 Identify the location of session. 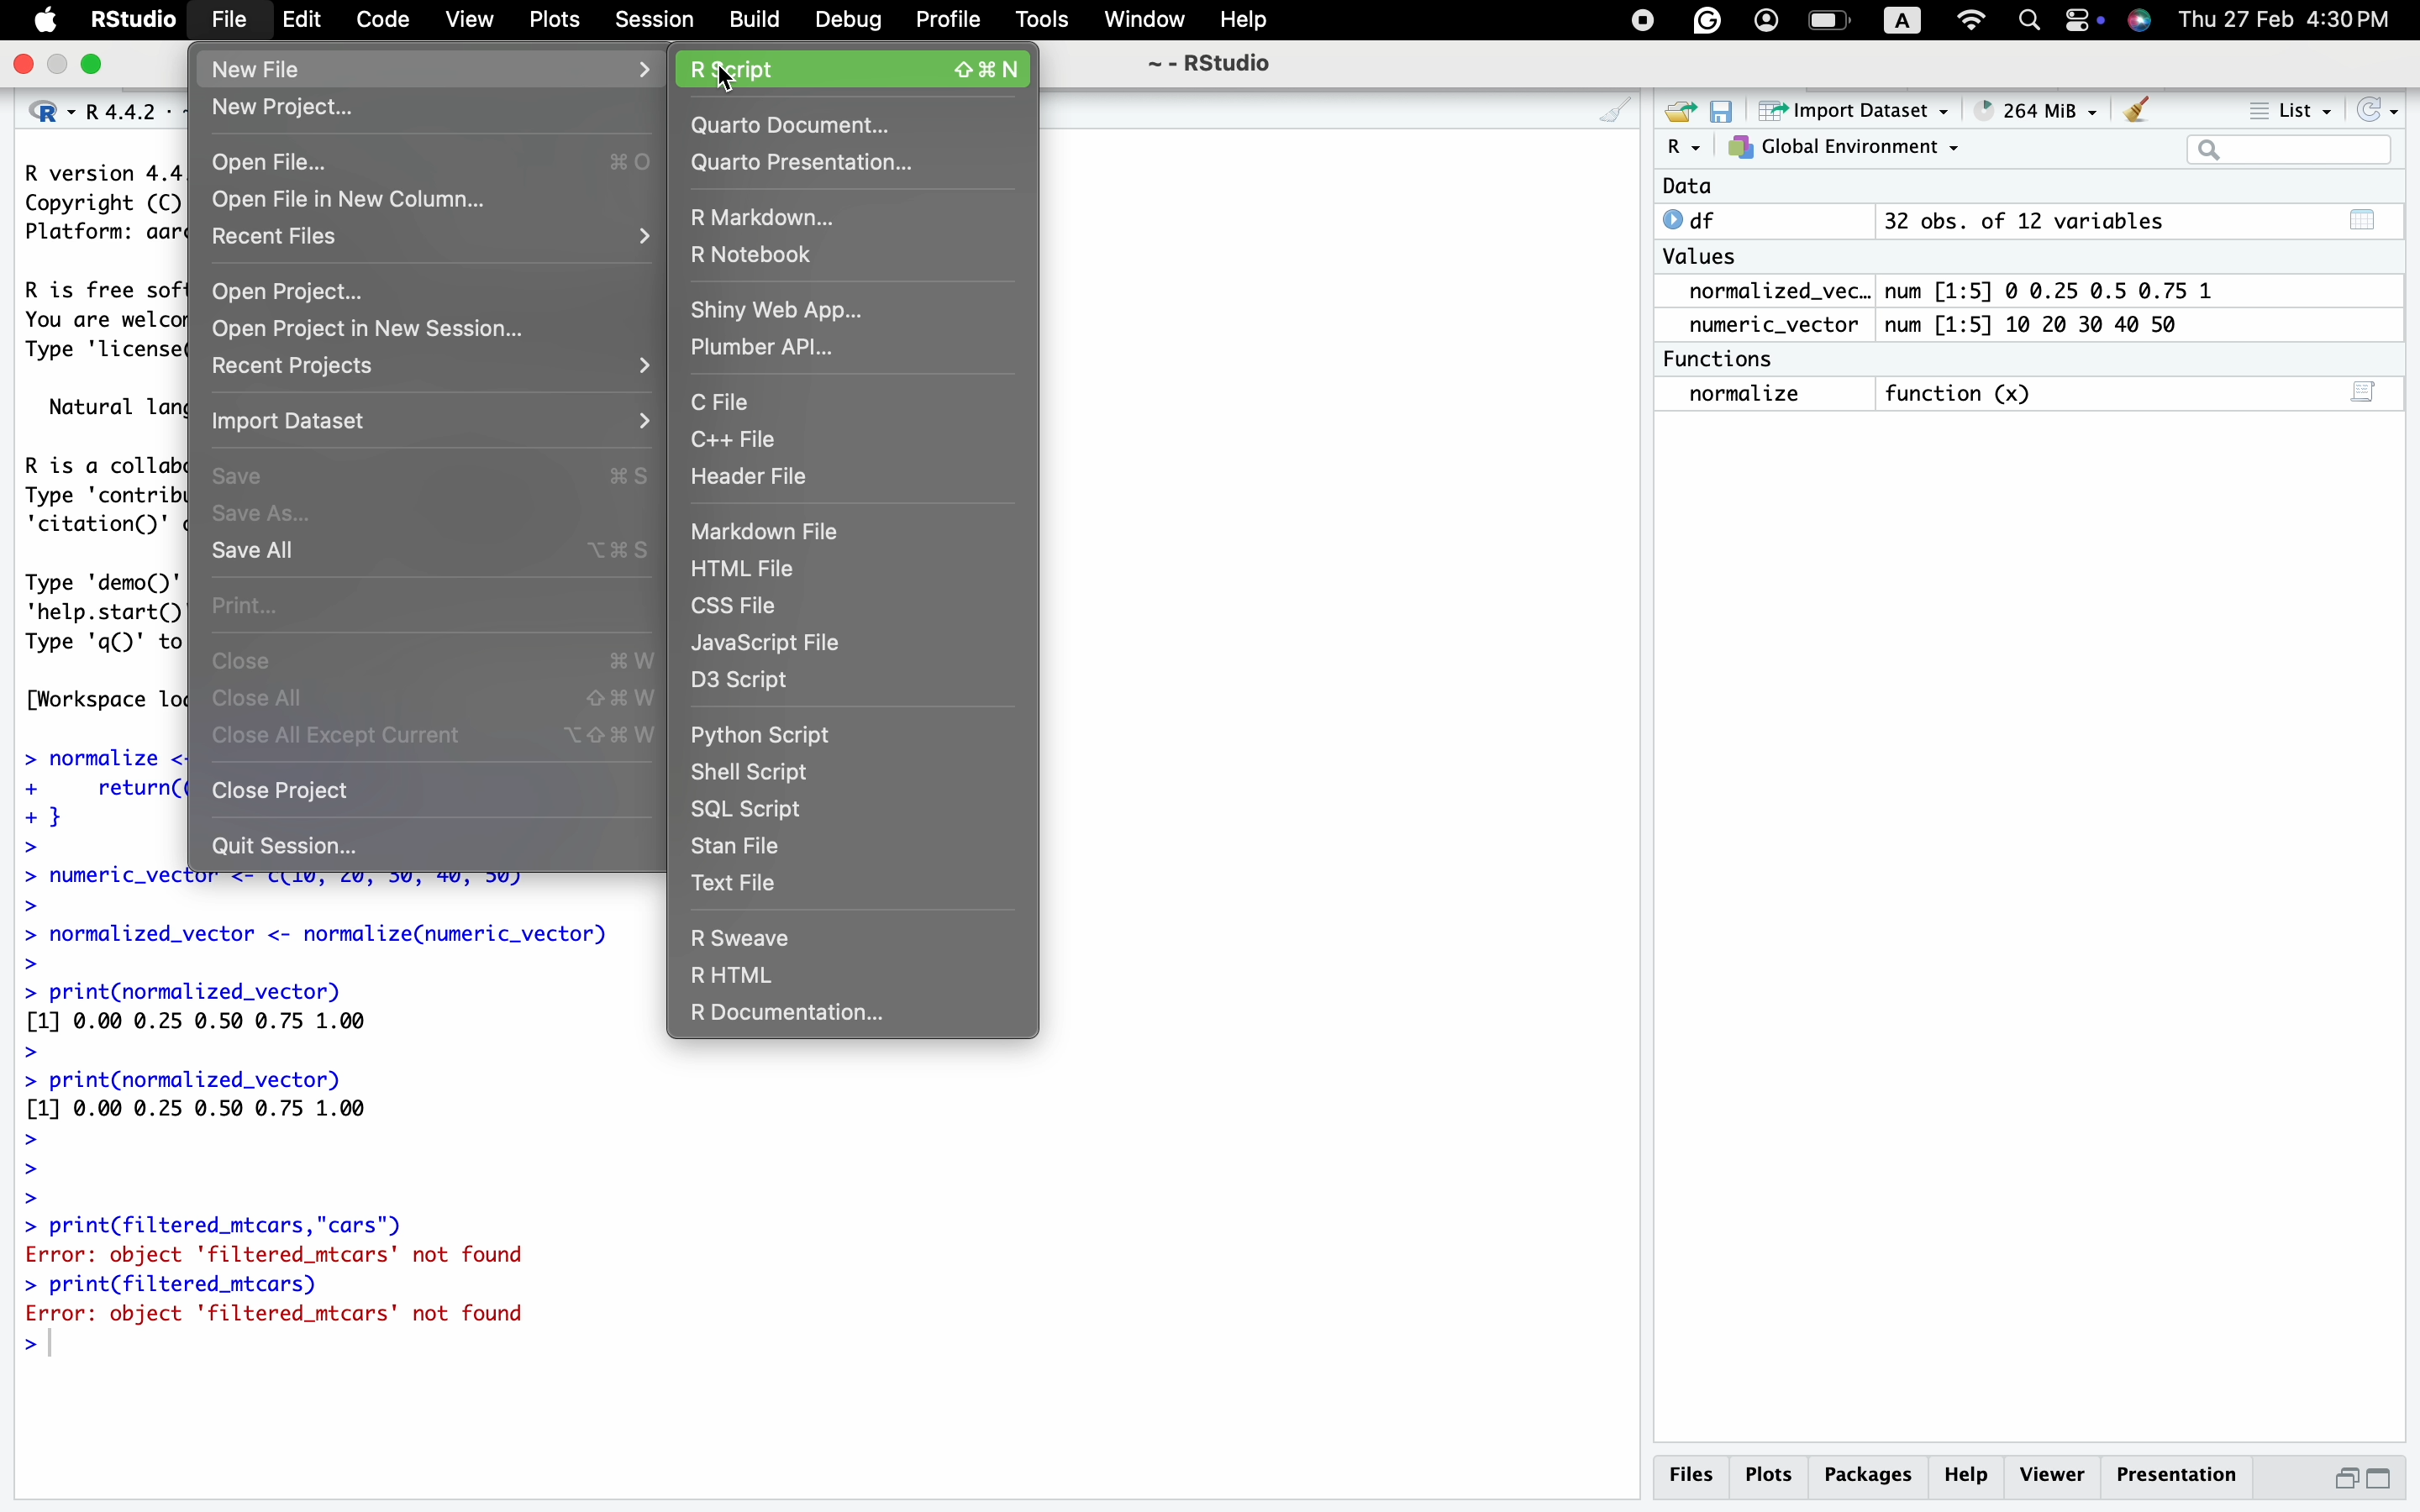
(651, 21).